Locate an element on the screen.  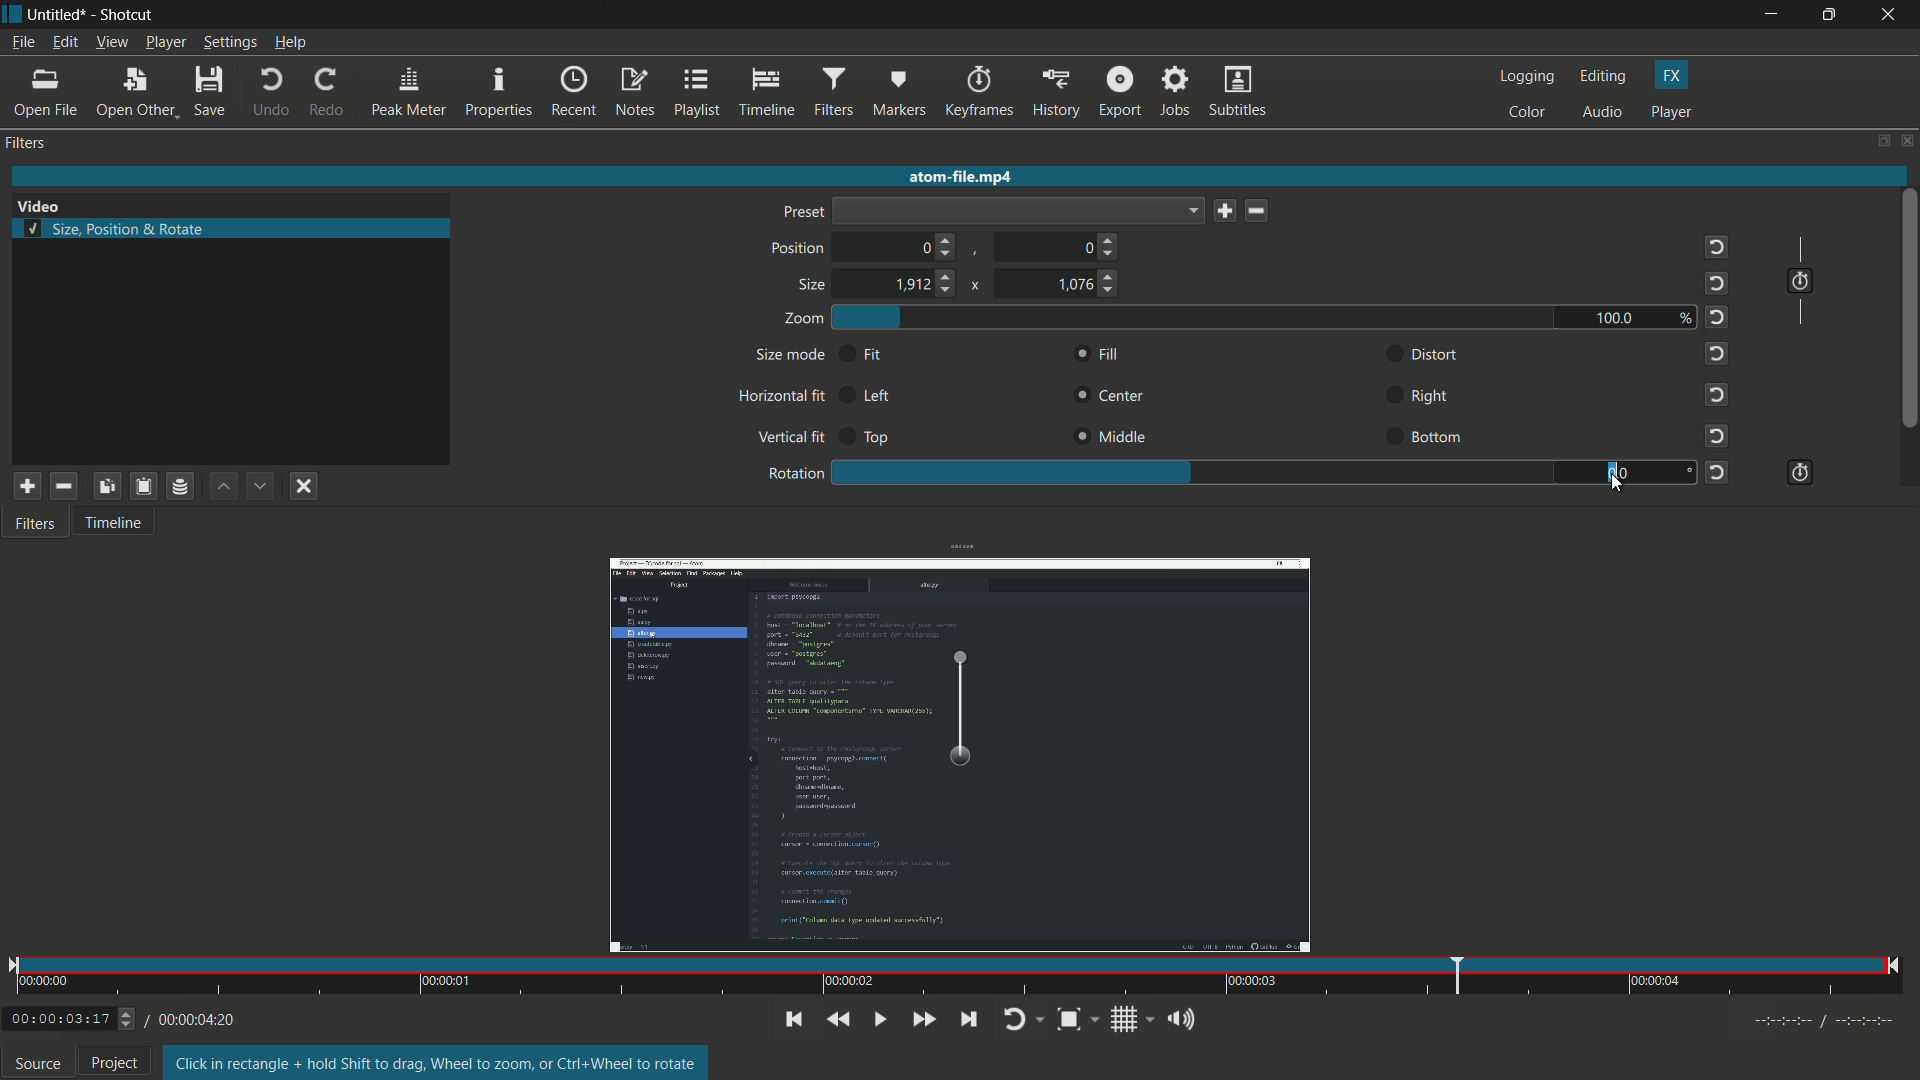
cursor is located at coordinates (1616, 484).